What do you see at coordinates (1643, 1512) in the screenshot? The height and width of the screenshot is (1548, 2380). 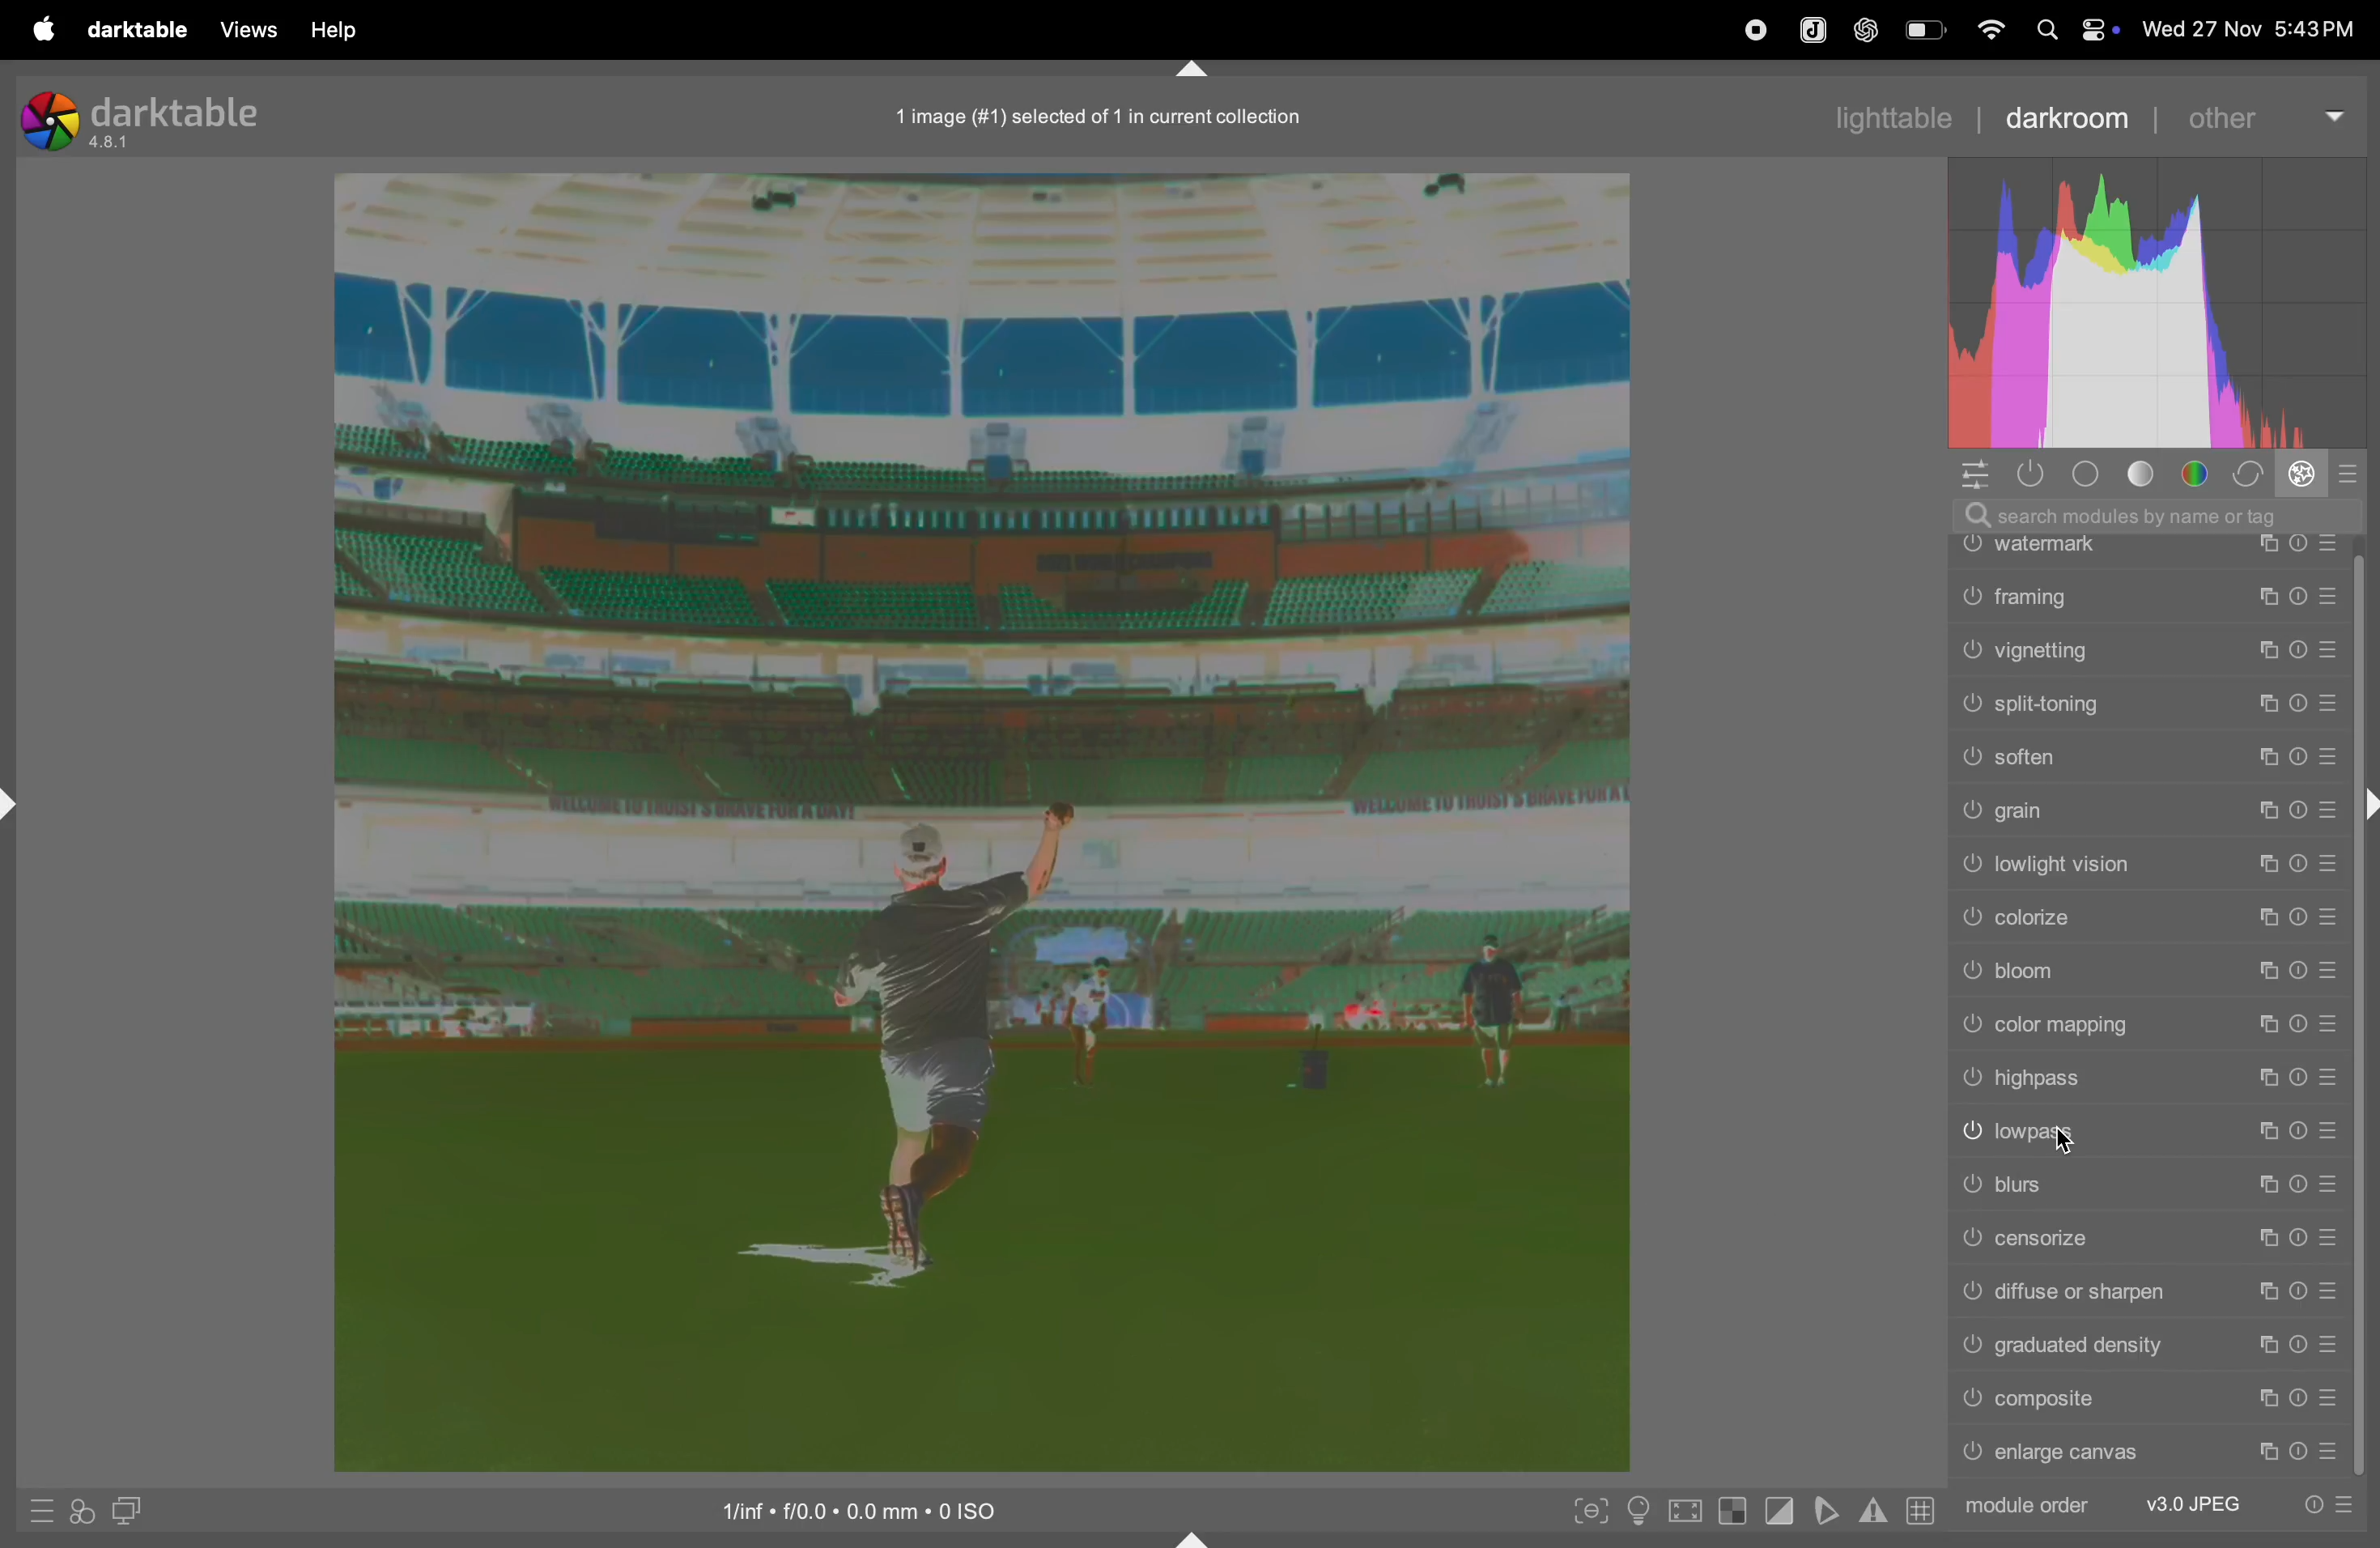 I see `toggle iso` at bounding box center [1643, 1512].